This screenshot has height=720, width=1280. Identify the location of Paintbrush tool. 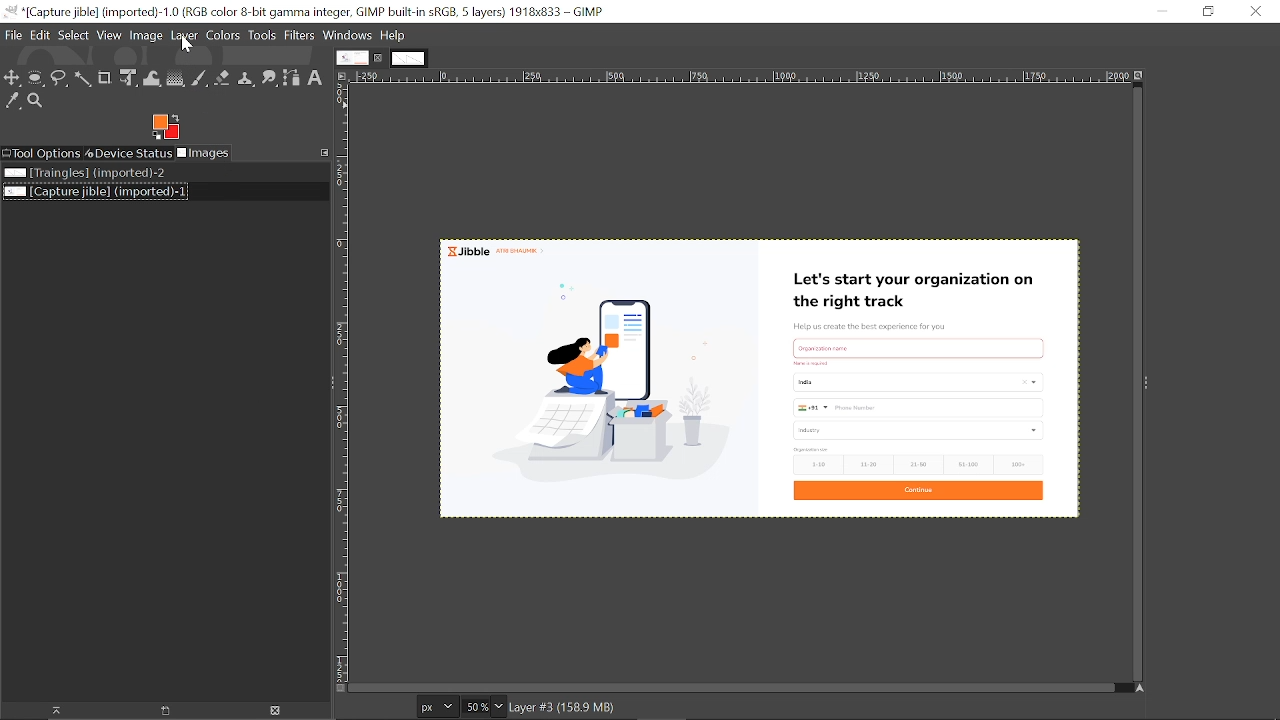
(199, 79).